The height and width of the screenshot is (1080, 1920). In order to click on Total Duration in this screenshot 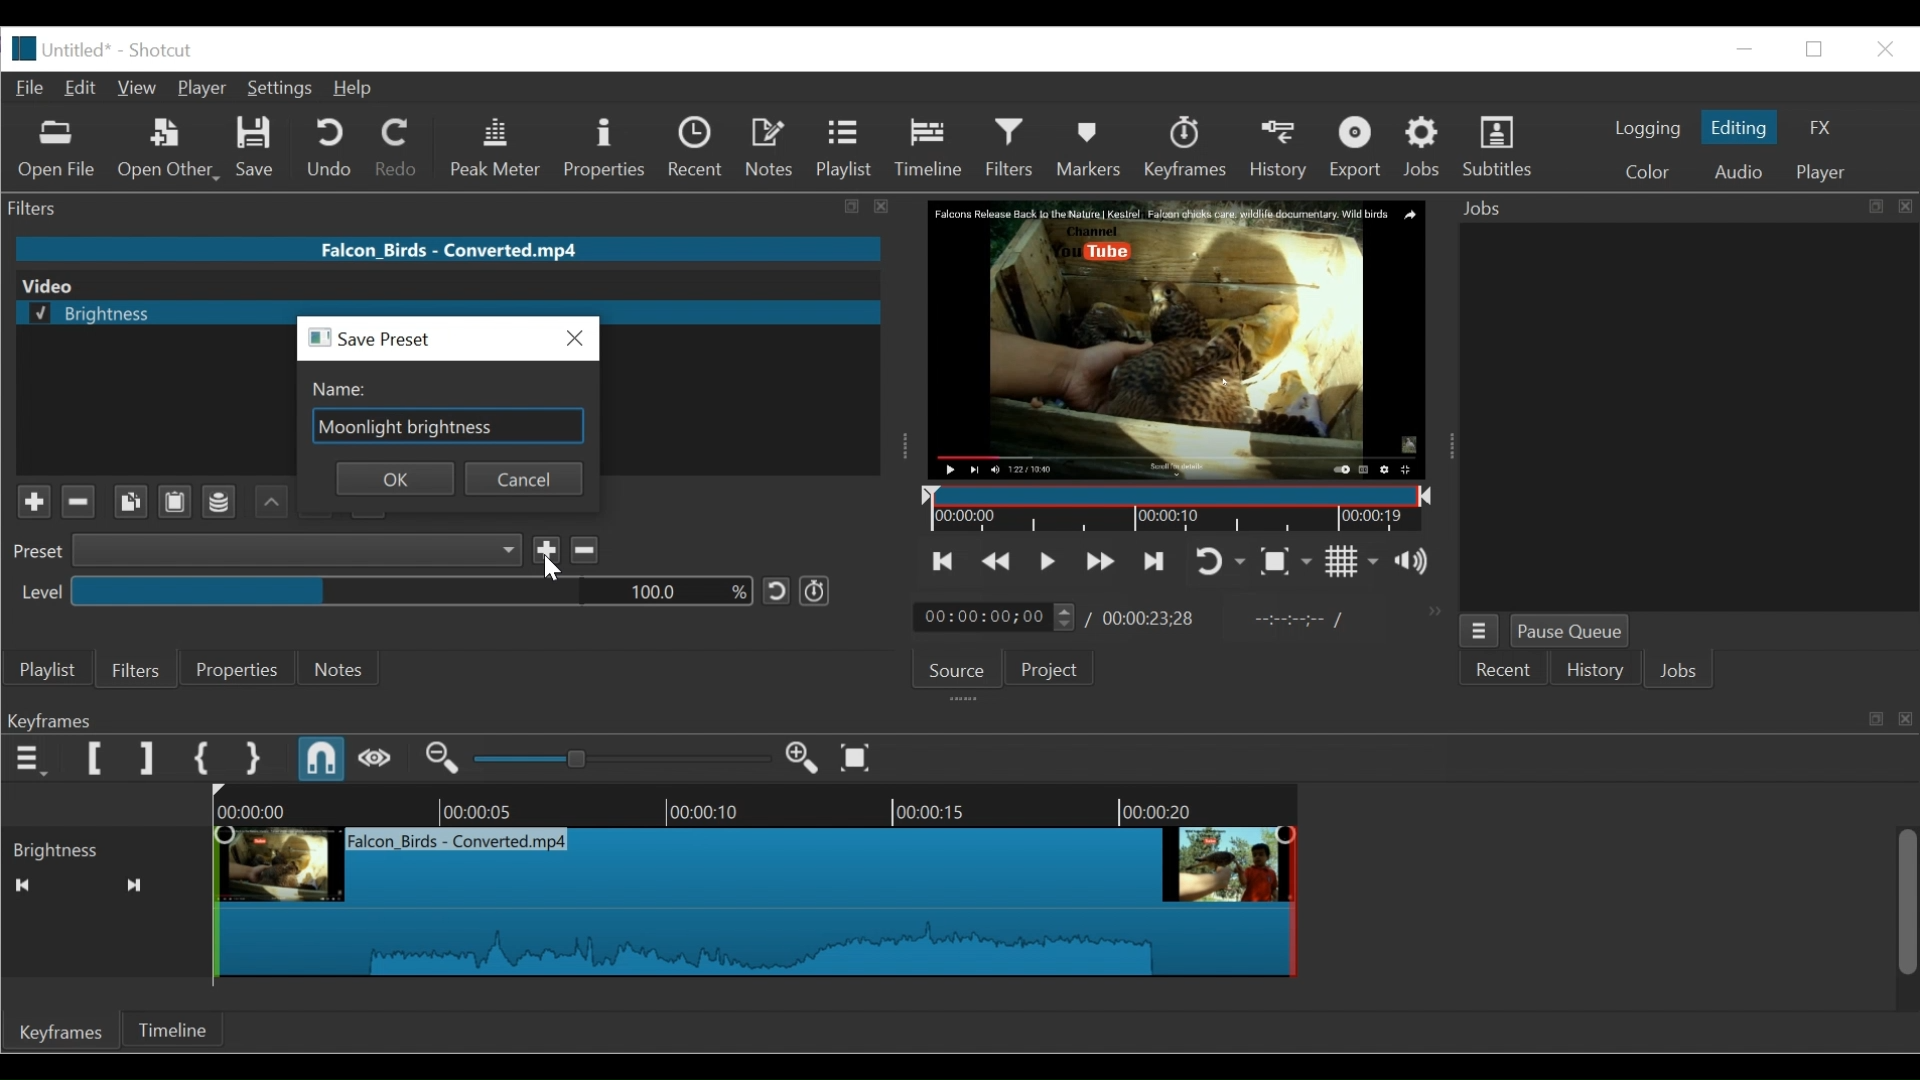, I will do `click(1149, 619)`.